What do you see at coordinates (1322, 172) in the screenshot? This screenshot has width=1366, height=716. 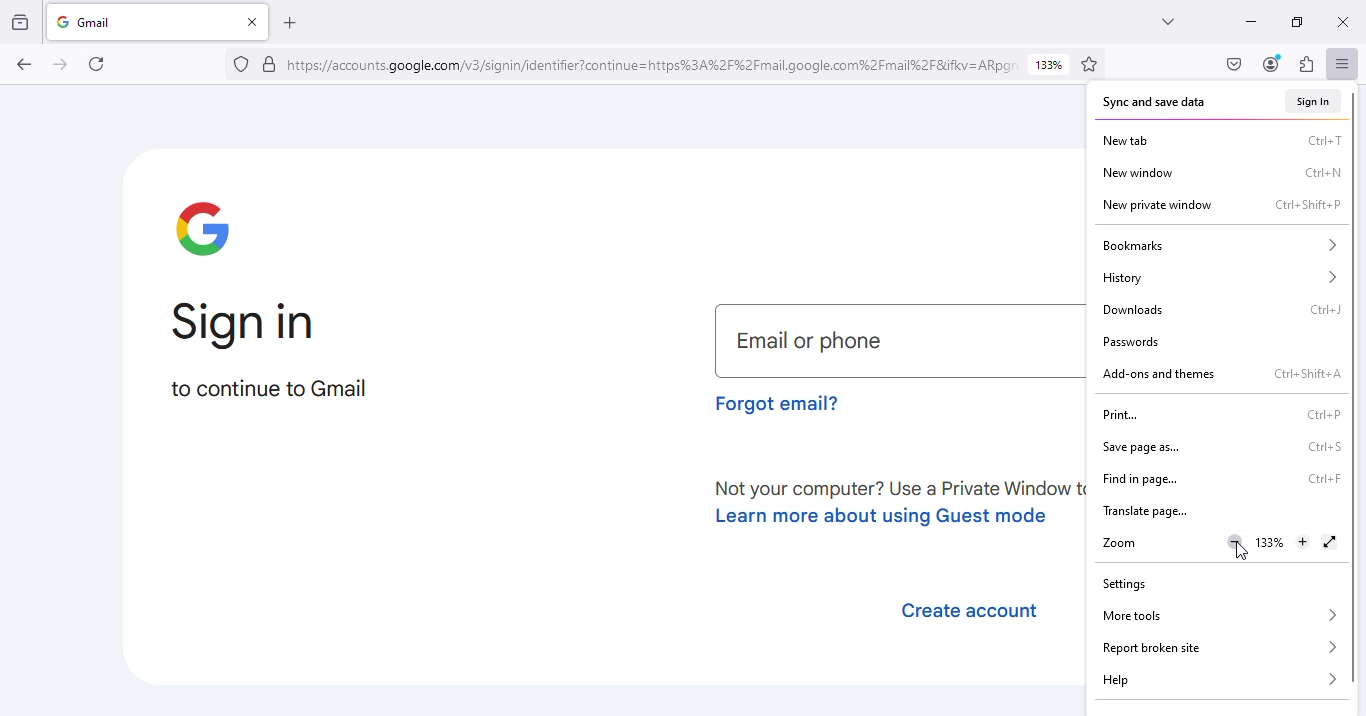 I see `shortcut for new window` at bounding box center [1322, 172].